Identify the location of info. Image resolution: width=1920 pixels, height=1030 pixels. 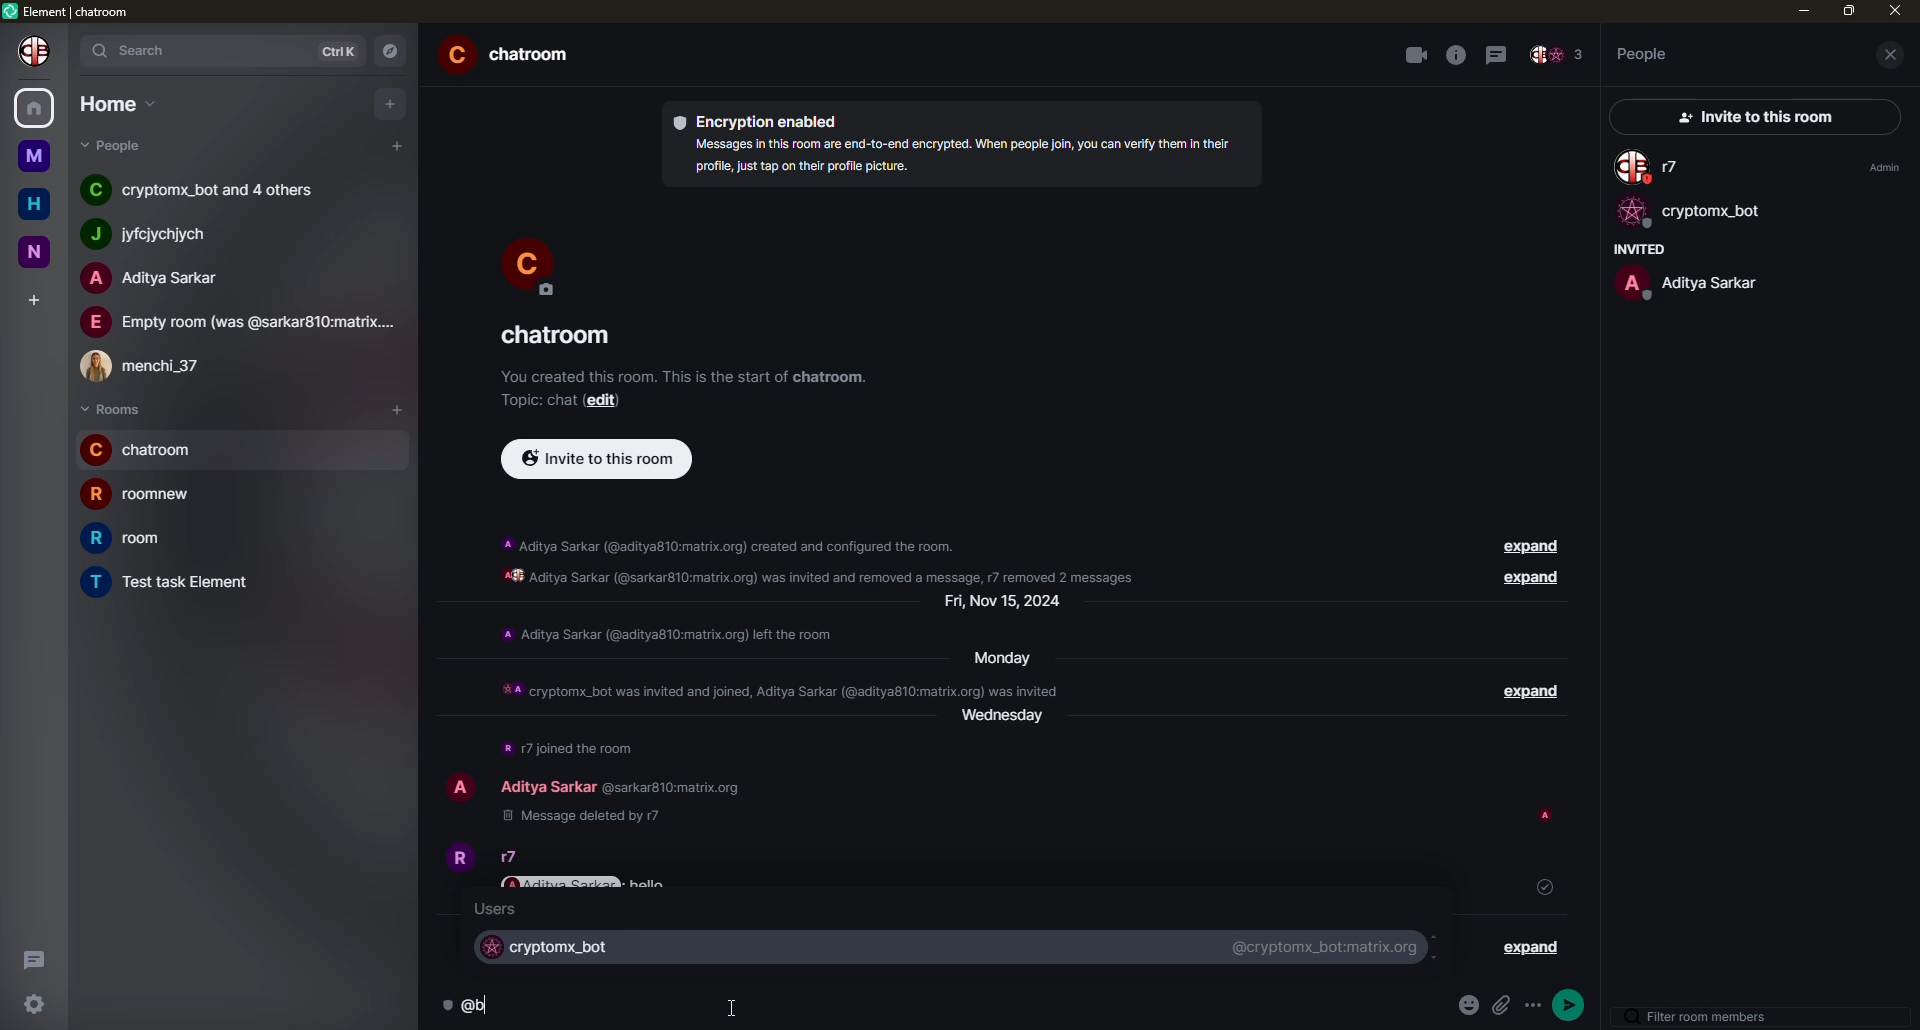
(812, 846).